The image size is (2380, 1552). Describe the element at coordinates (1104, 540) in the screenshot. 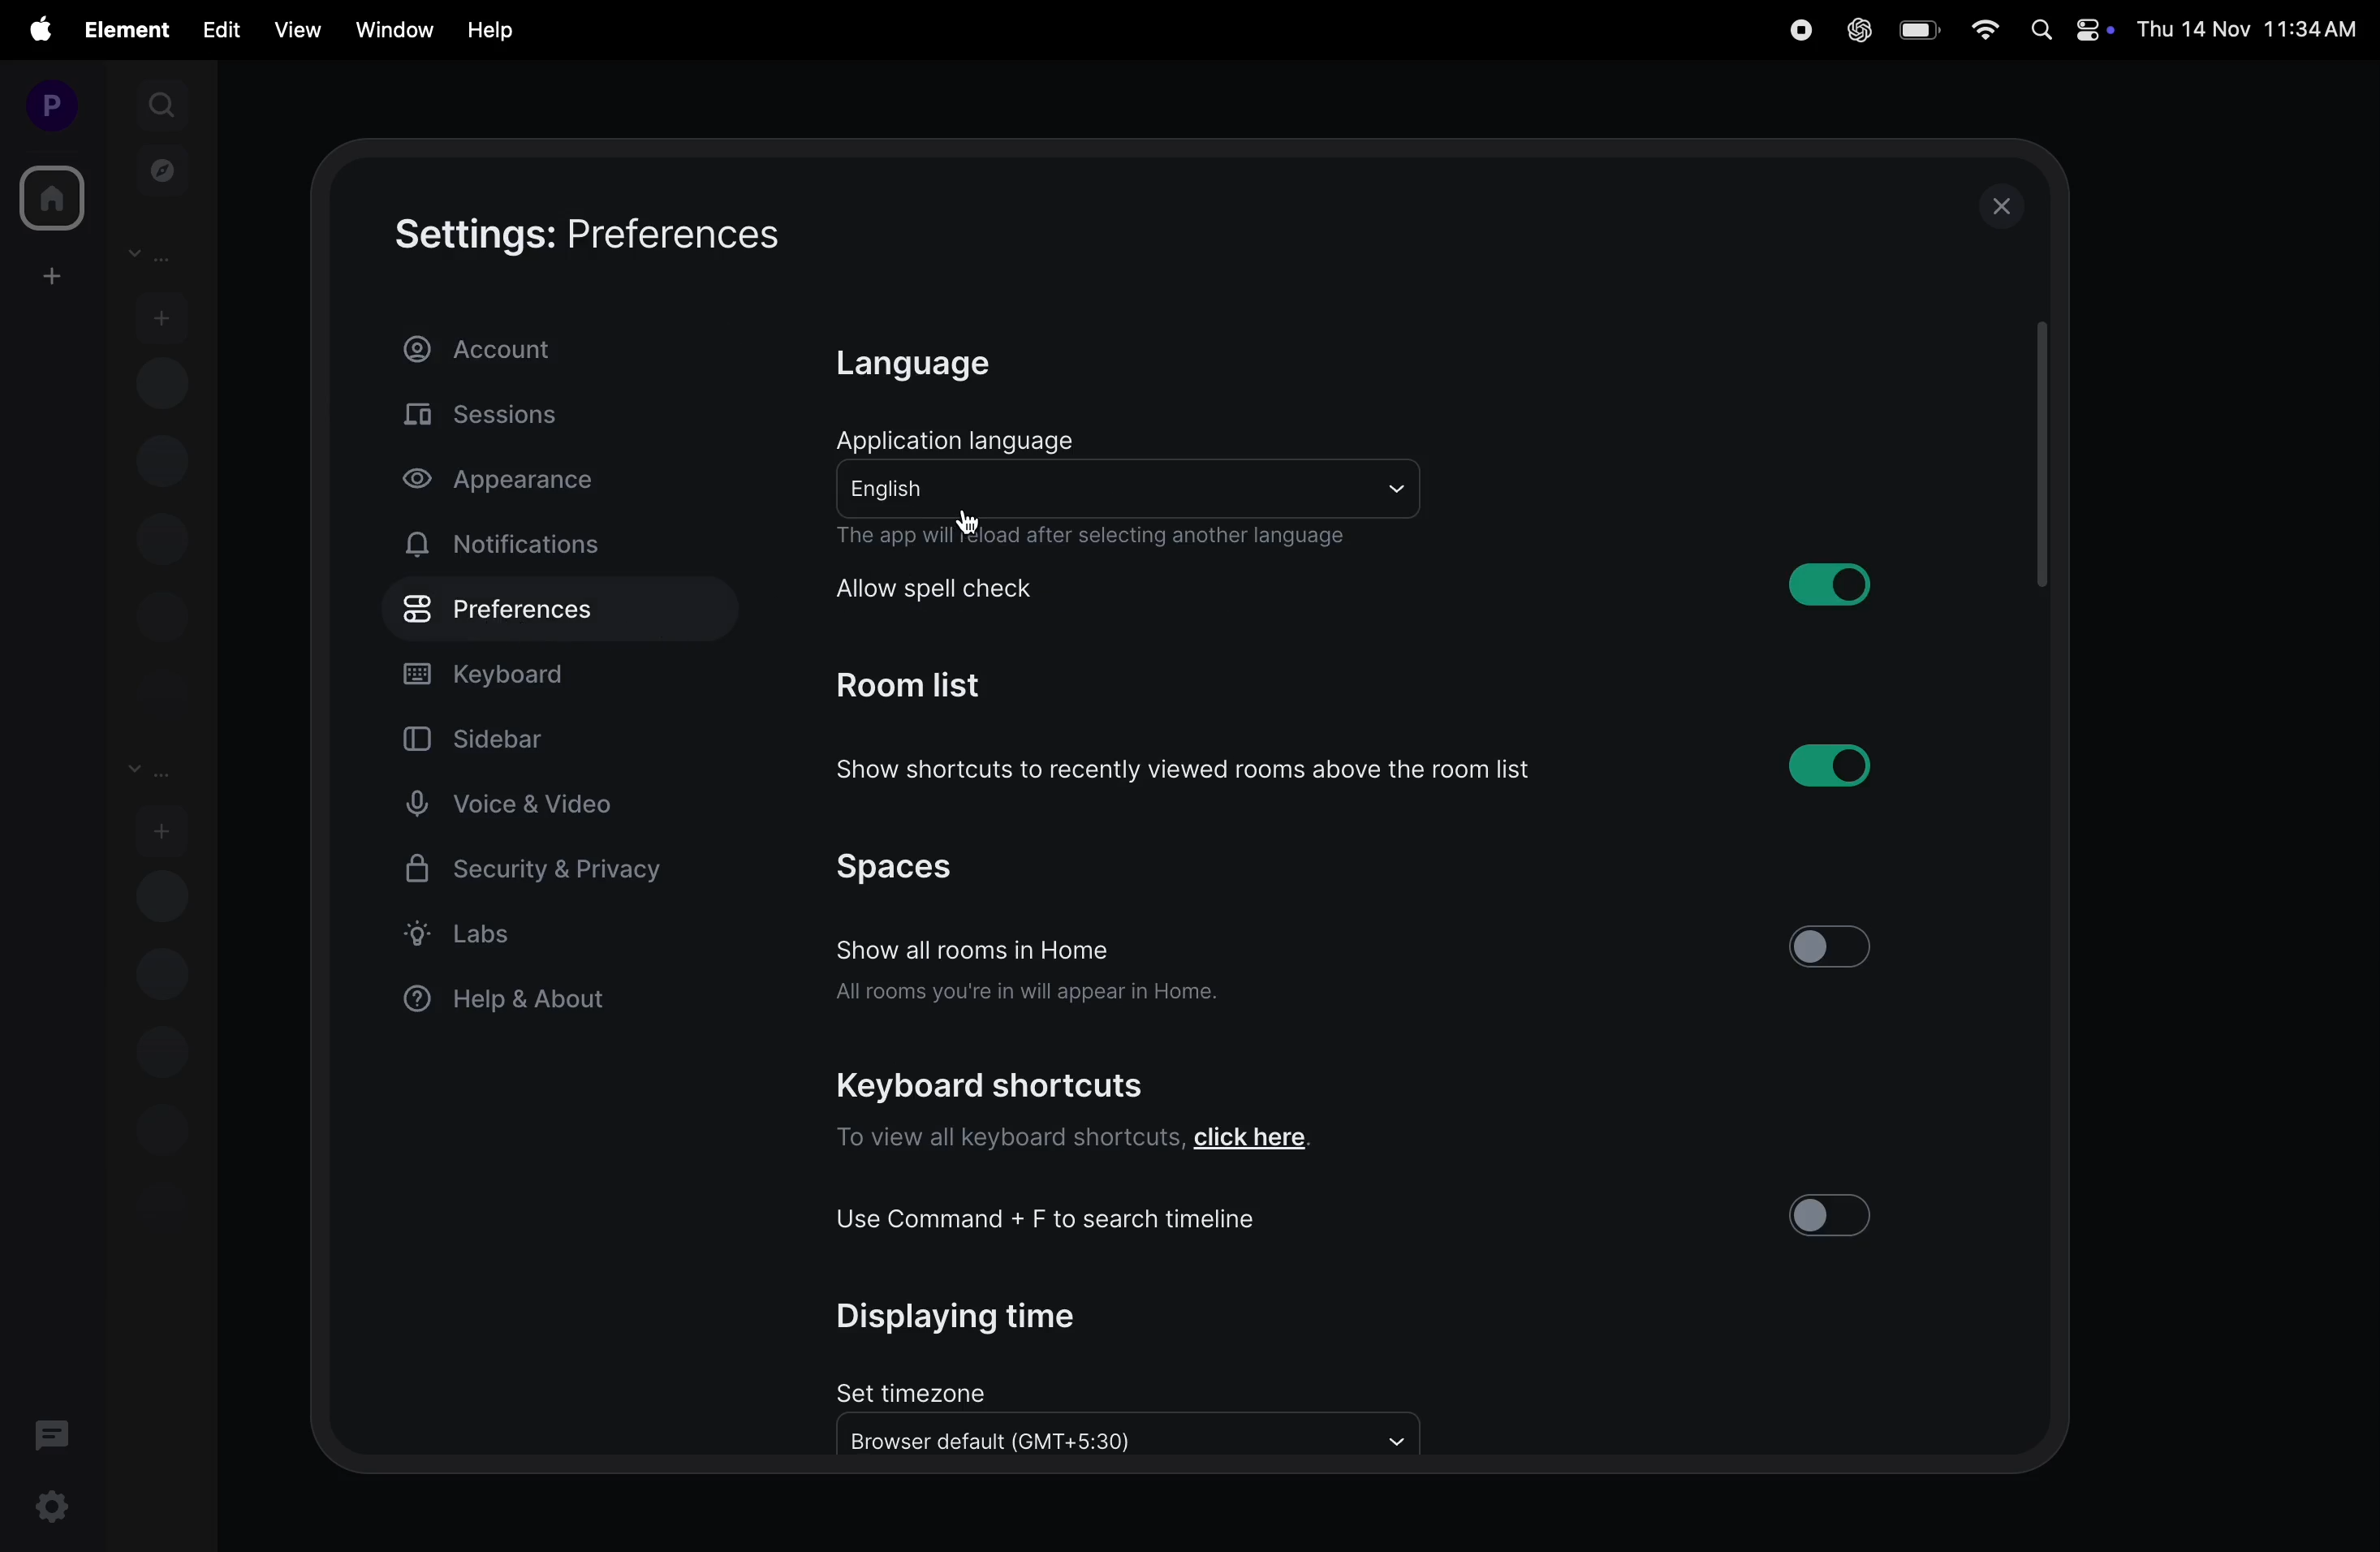

I see `the app will relaod after the change` at that location.